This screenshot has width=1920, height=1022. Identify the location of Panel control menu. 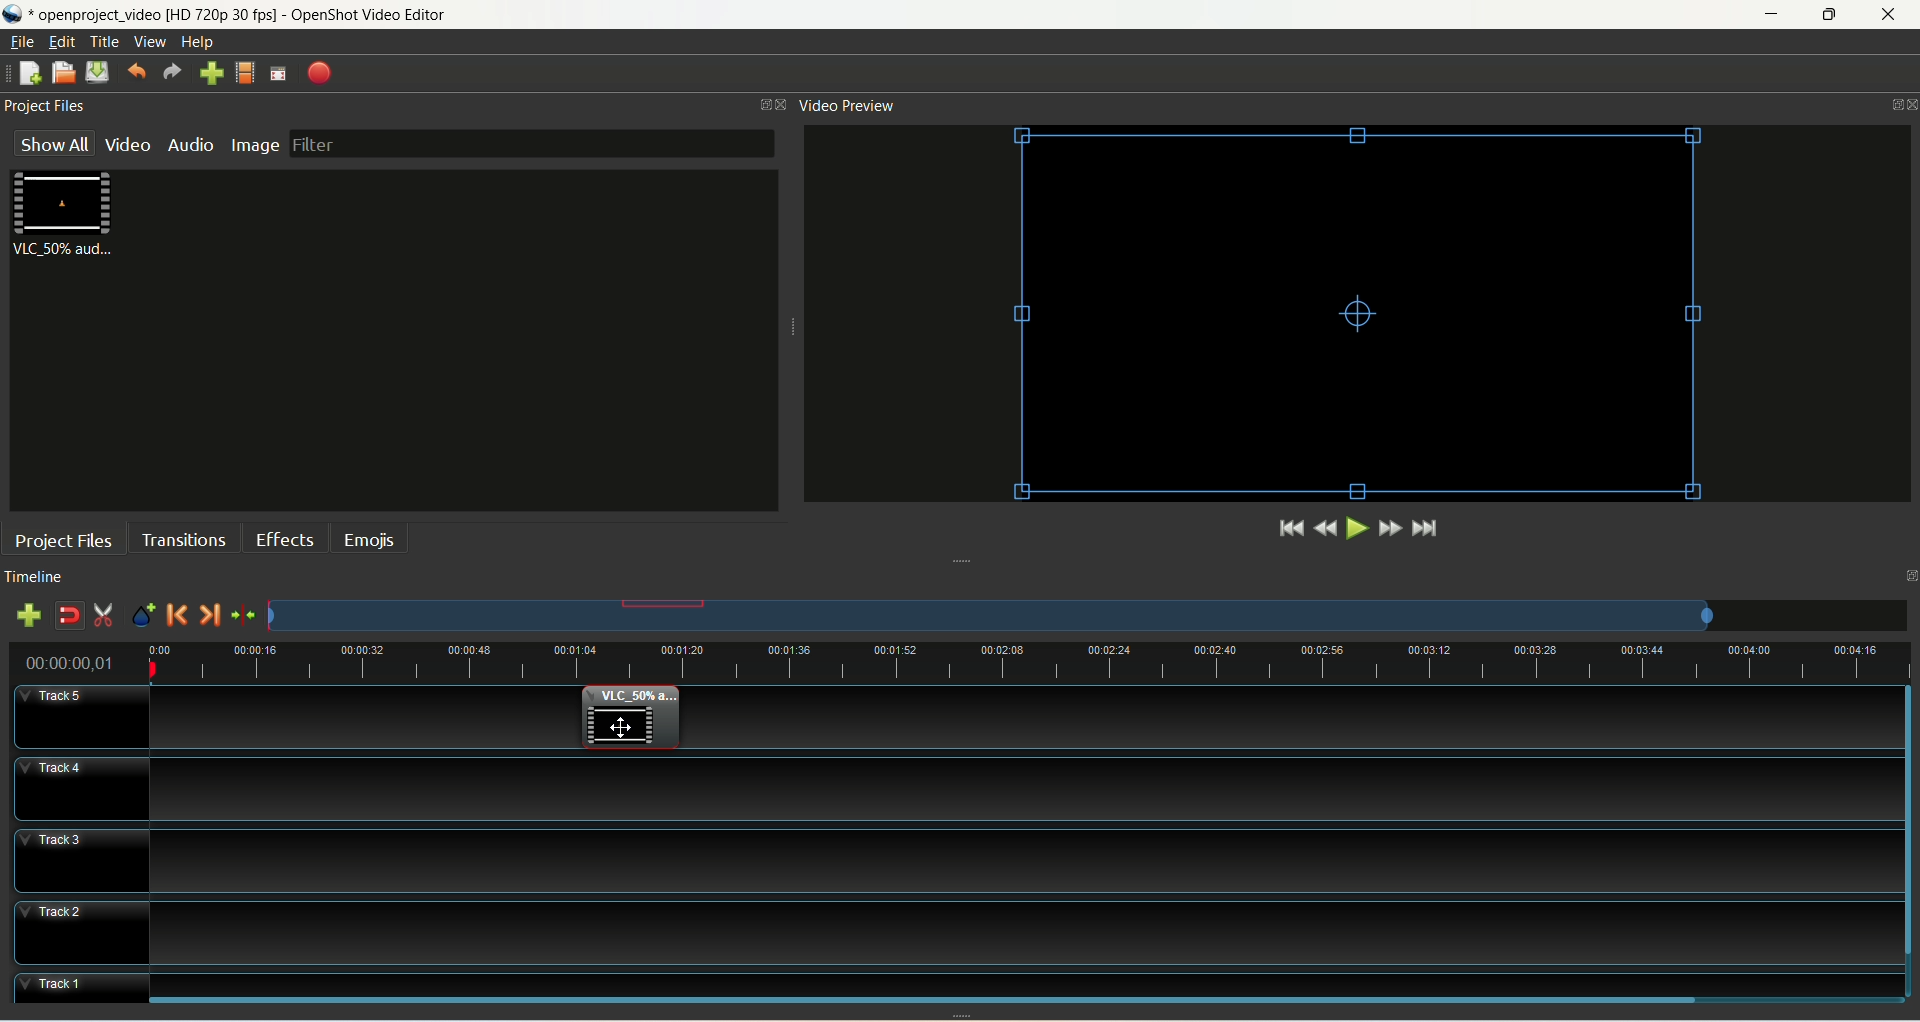
(1897, 106).